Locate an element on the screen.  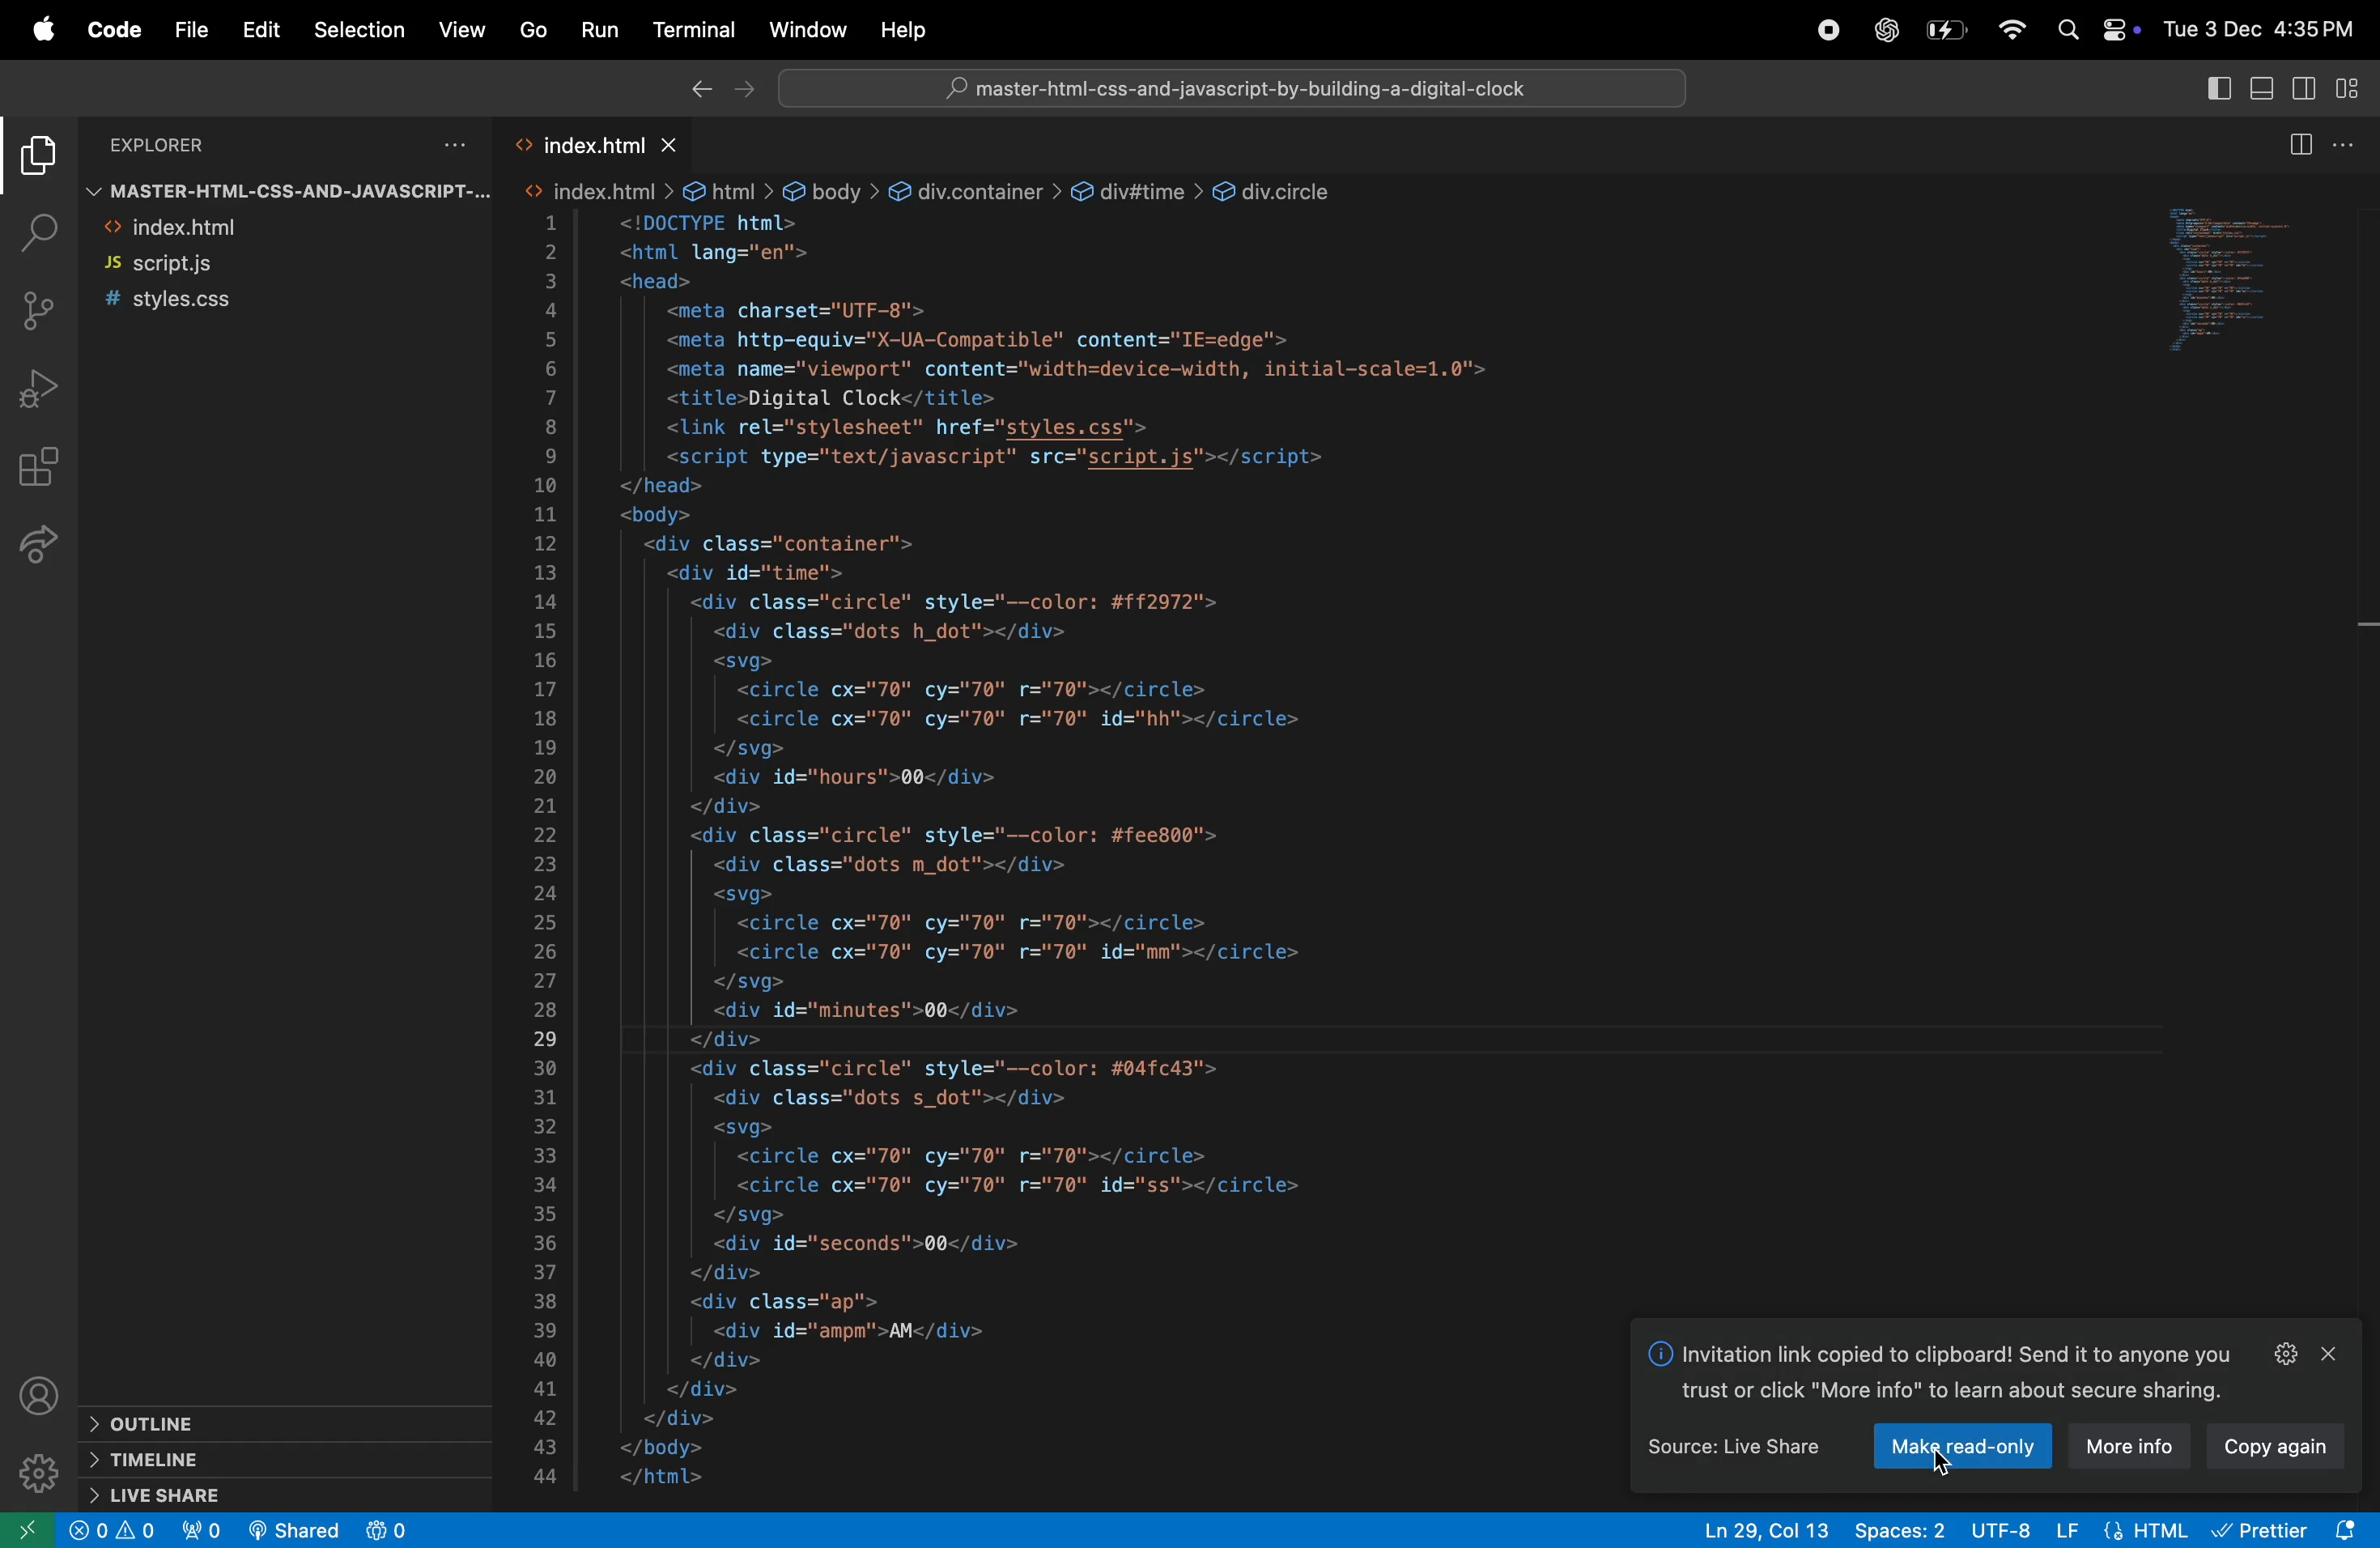
toggle secondary sidebar is located at coordinates (2308, 86).